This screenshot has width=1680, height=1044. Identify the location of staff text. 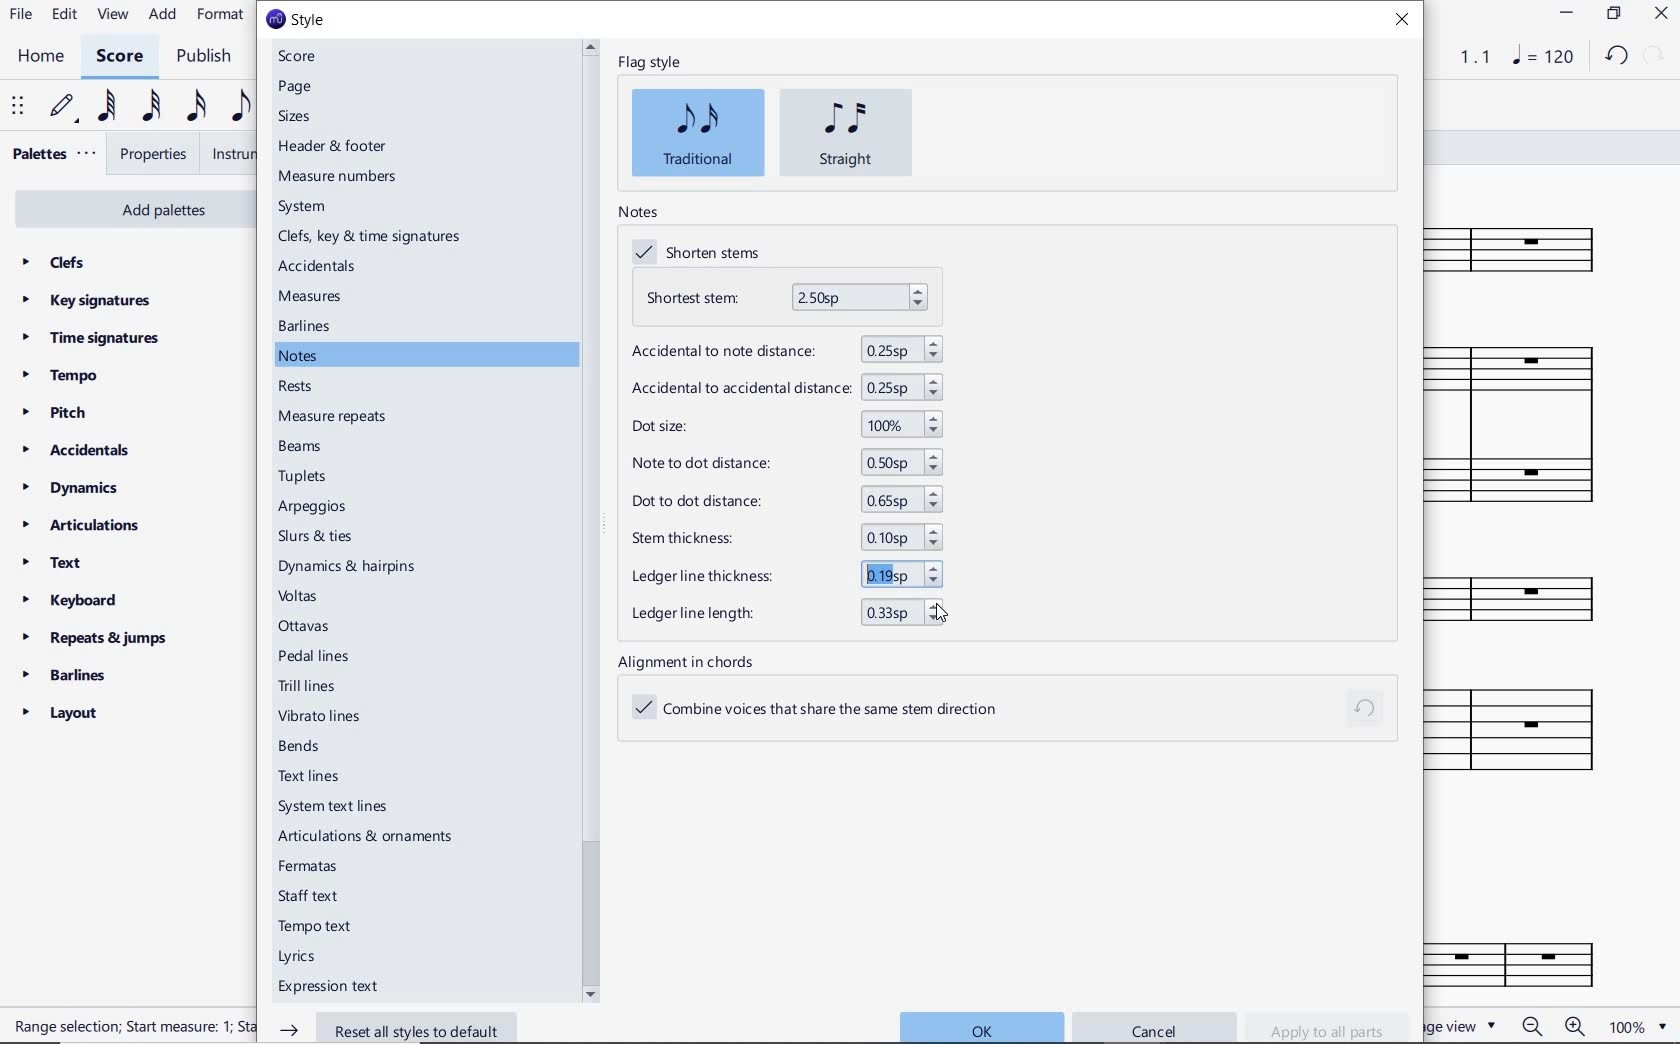
(311, 894).